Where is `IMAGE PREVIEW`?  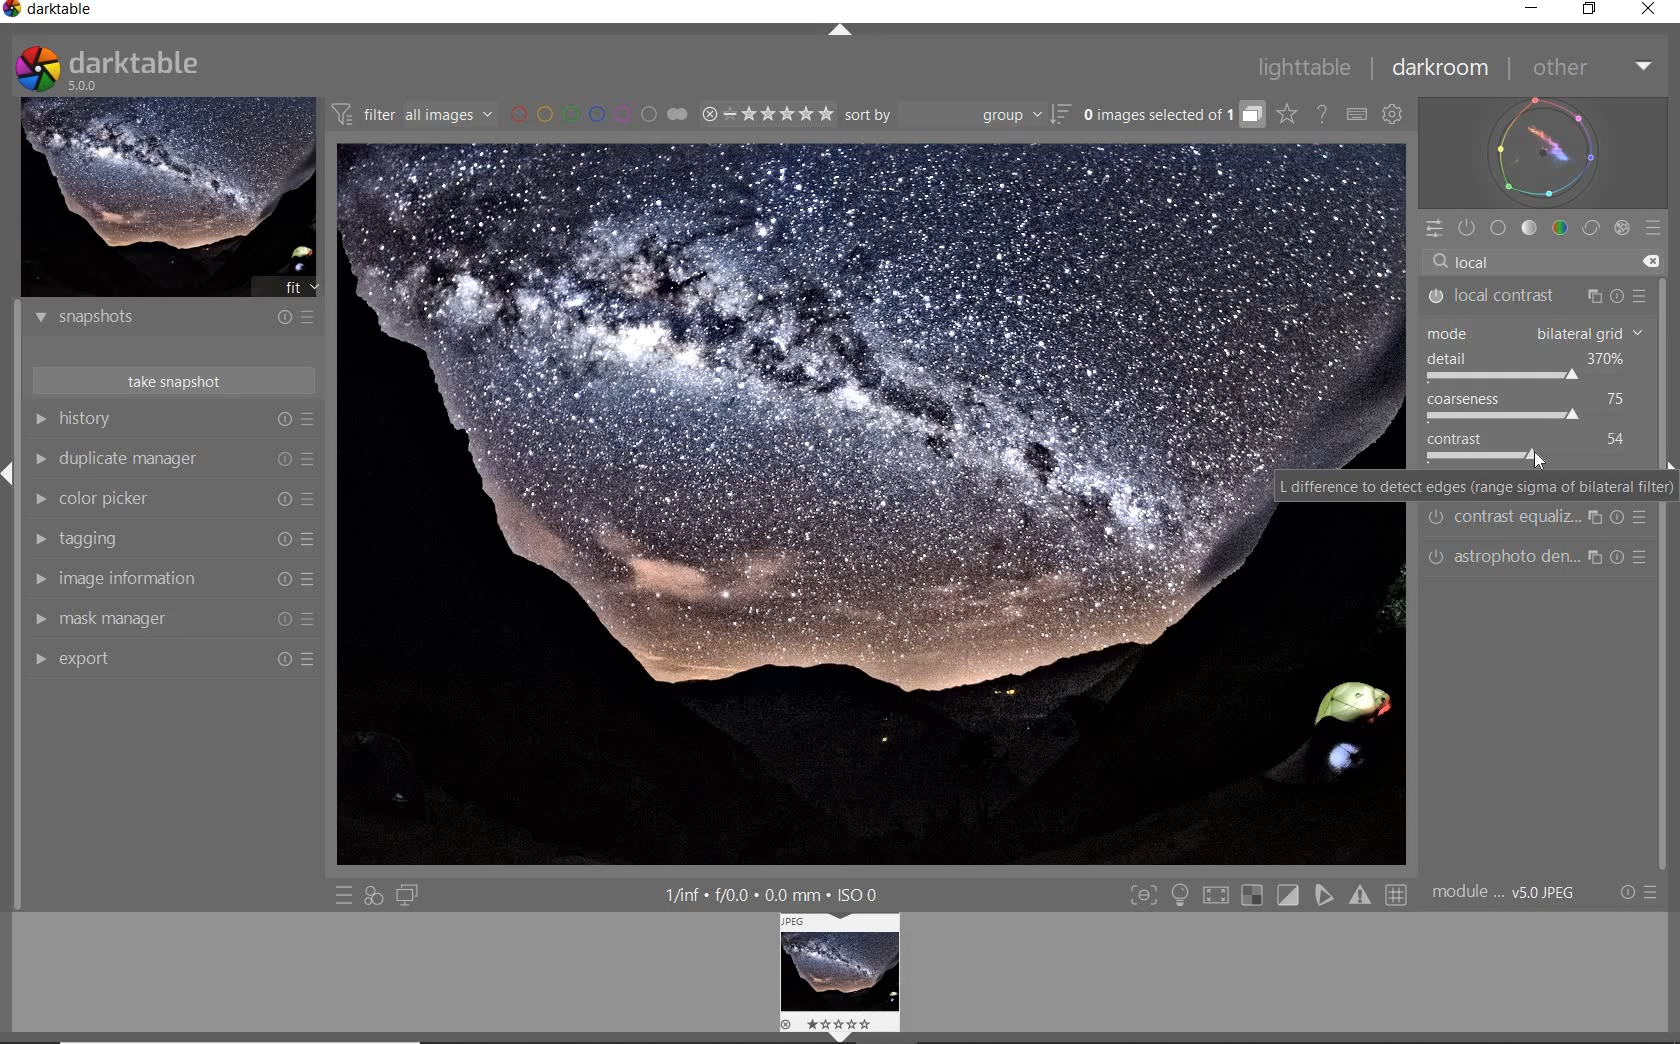 IMAGE PREVIEW is located at coordinates (844, 970).